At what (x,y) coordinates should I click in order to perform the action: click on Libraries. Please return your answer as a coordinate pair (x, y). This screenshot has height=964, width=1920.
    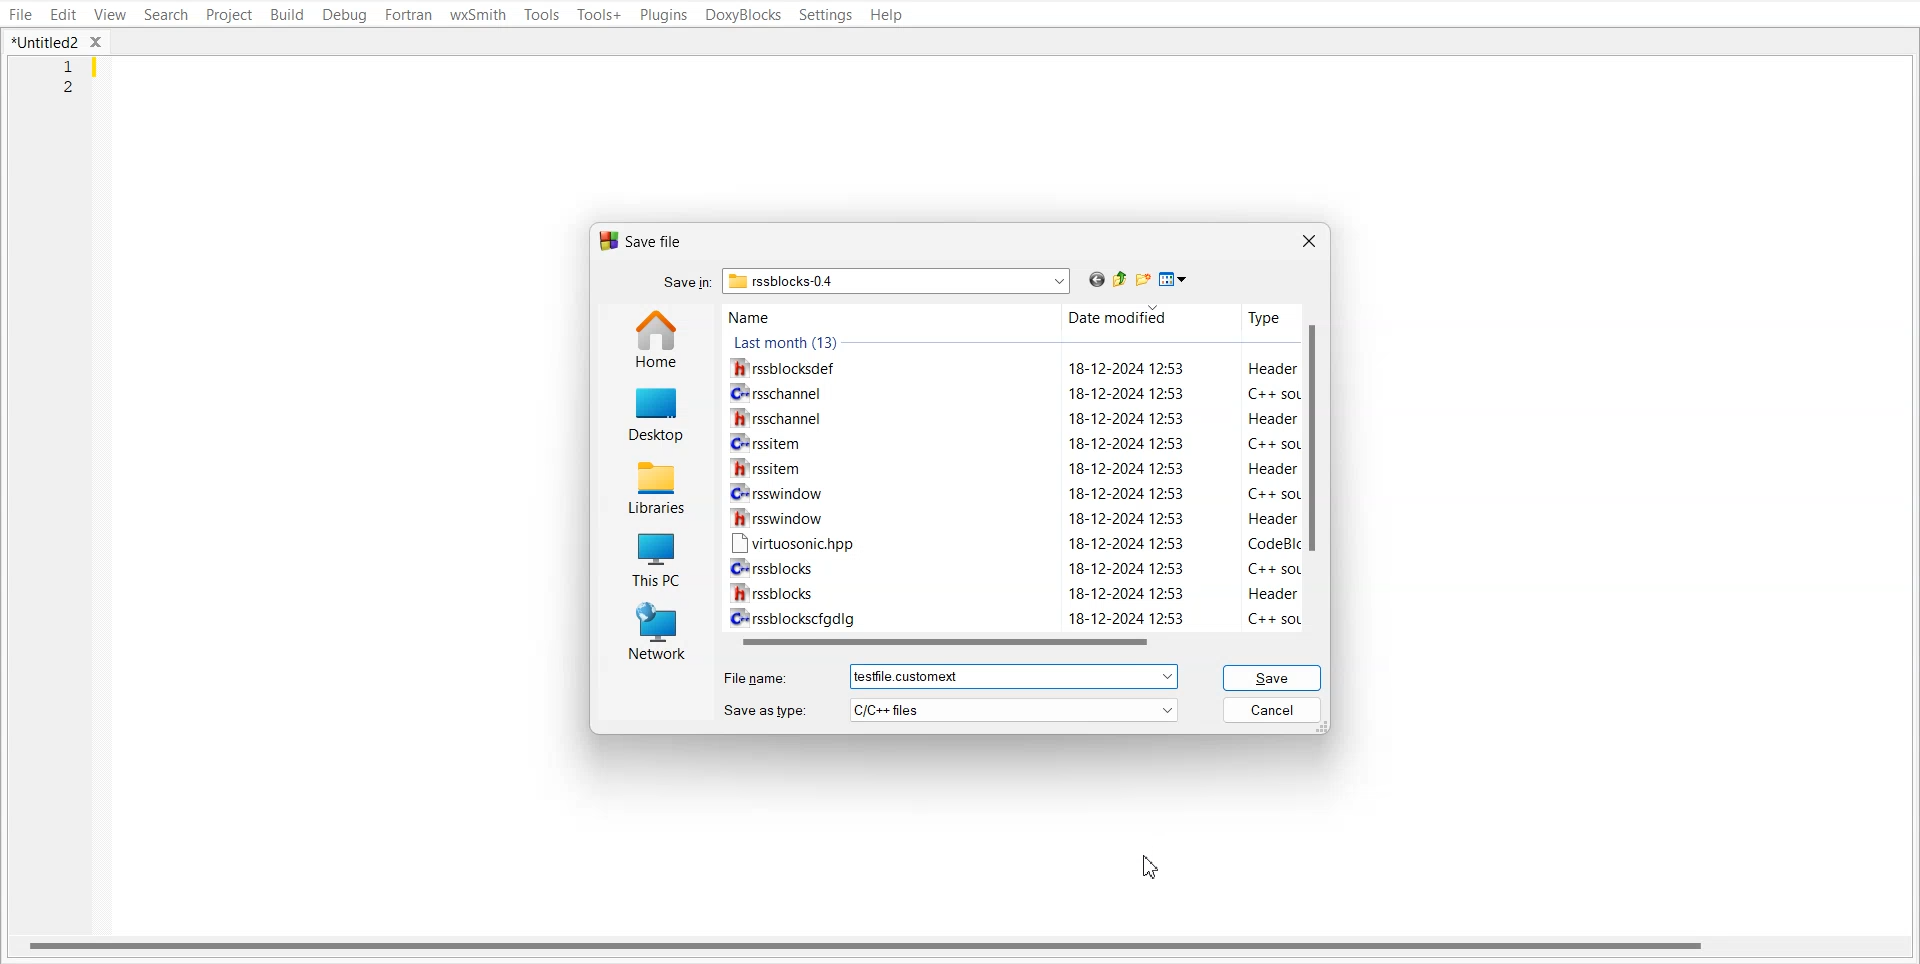
    Looking at the image, I should click on (658, 487).